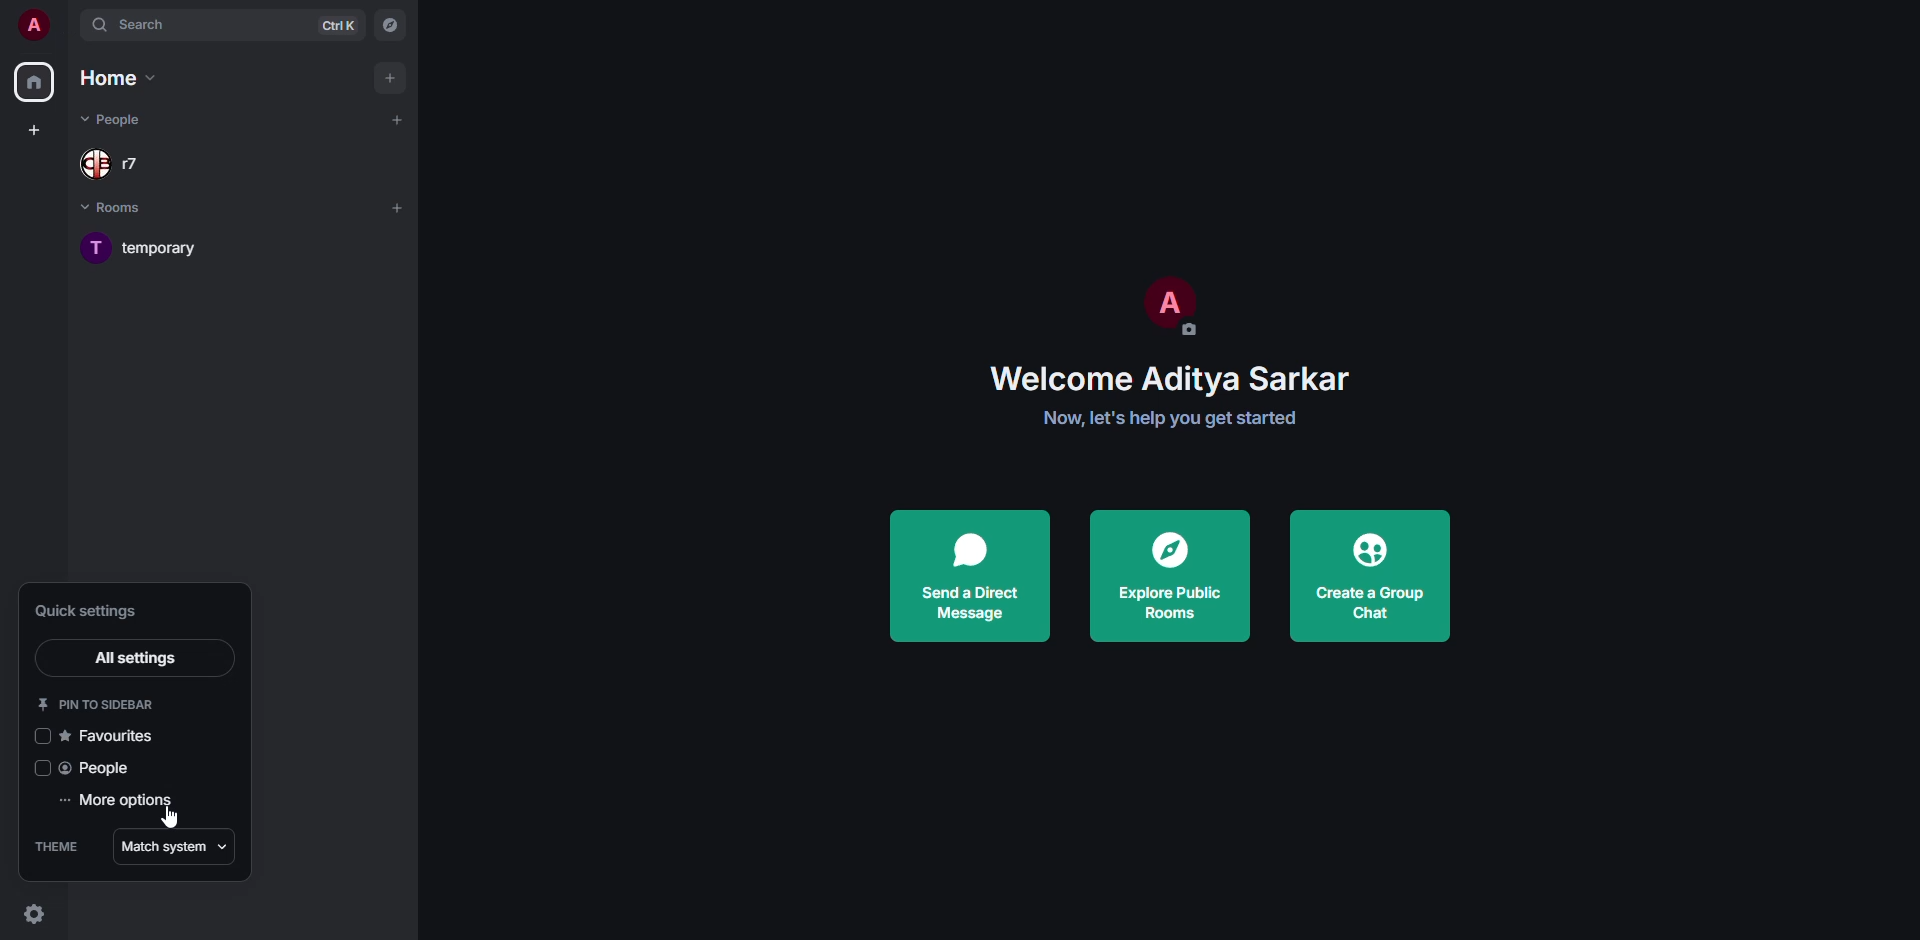  Describe the element at coordinates (176, 848) in the screenshot. I see `match system` at that location.